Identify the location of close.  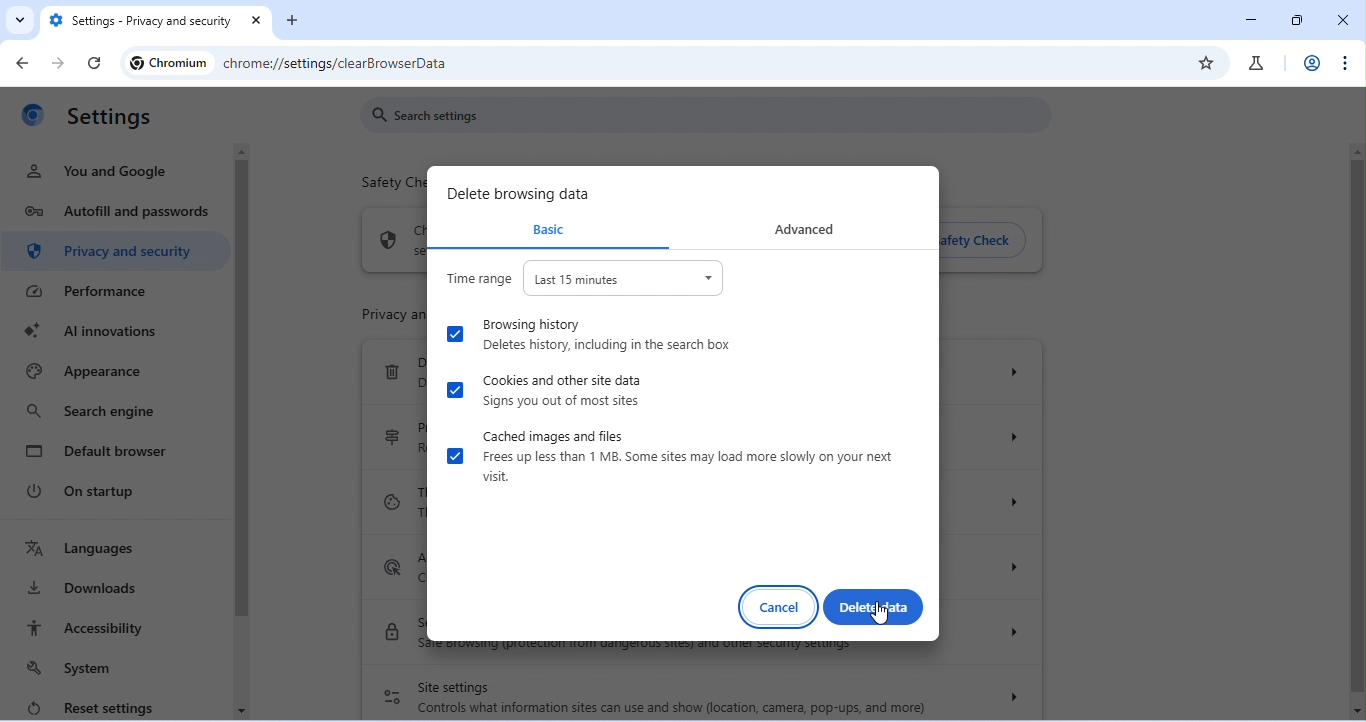
(1342, 20).